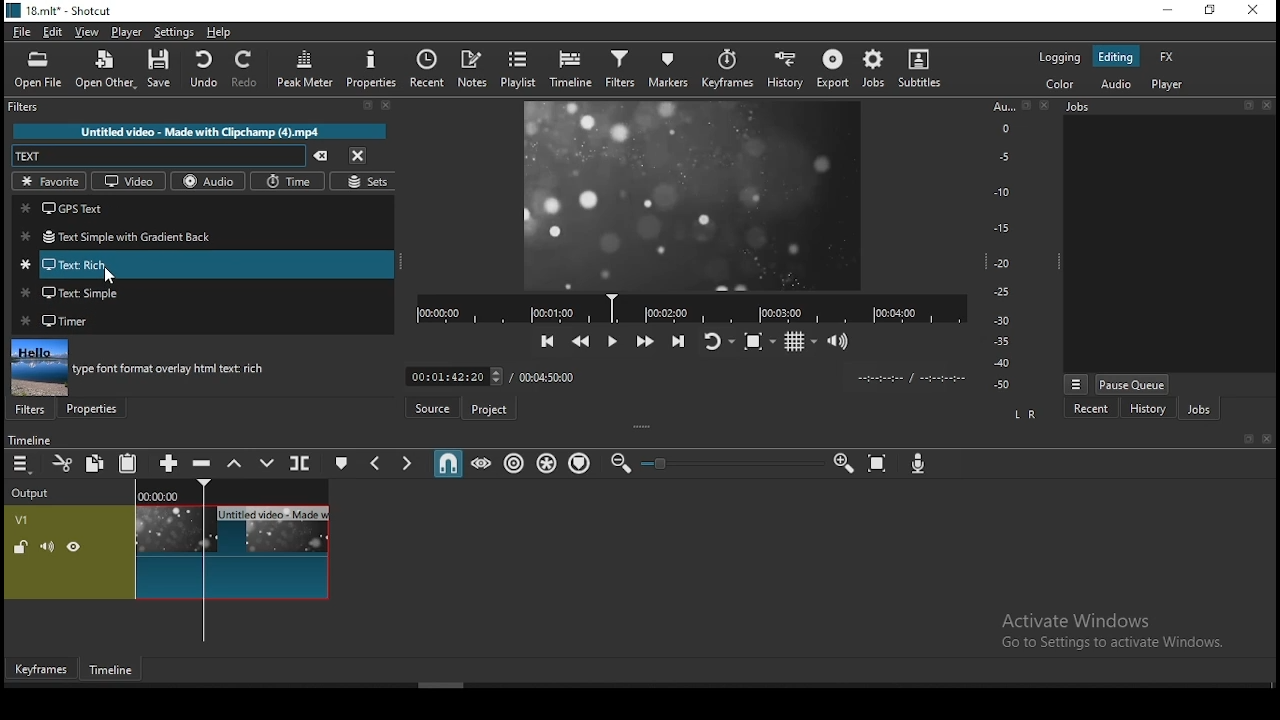 This screenshot has height=720, width=1280. Describe the element at coordinates (1266, 439) in the screenshot. I see `Close` at that location.